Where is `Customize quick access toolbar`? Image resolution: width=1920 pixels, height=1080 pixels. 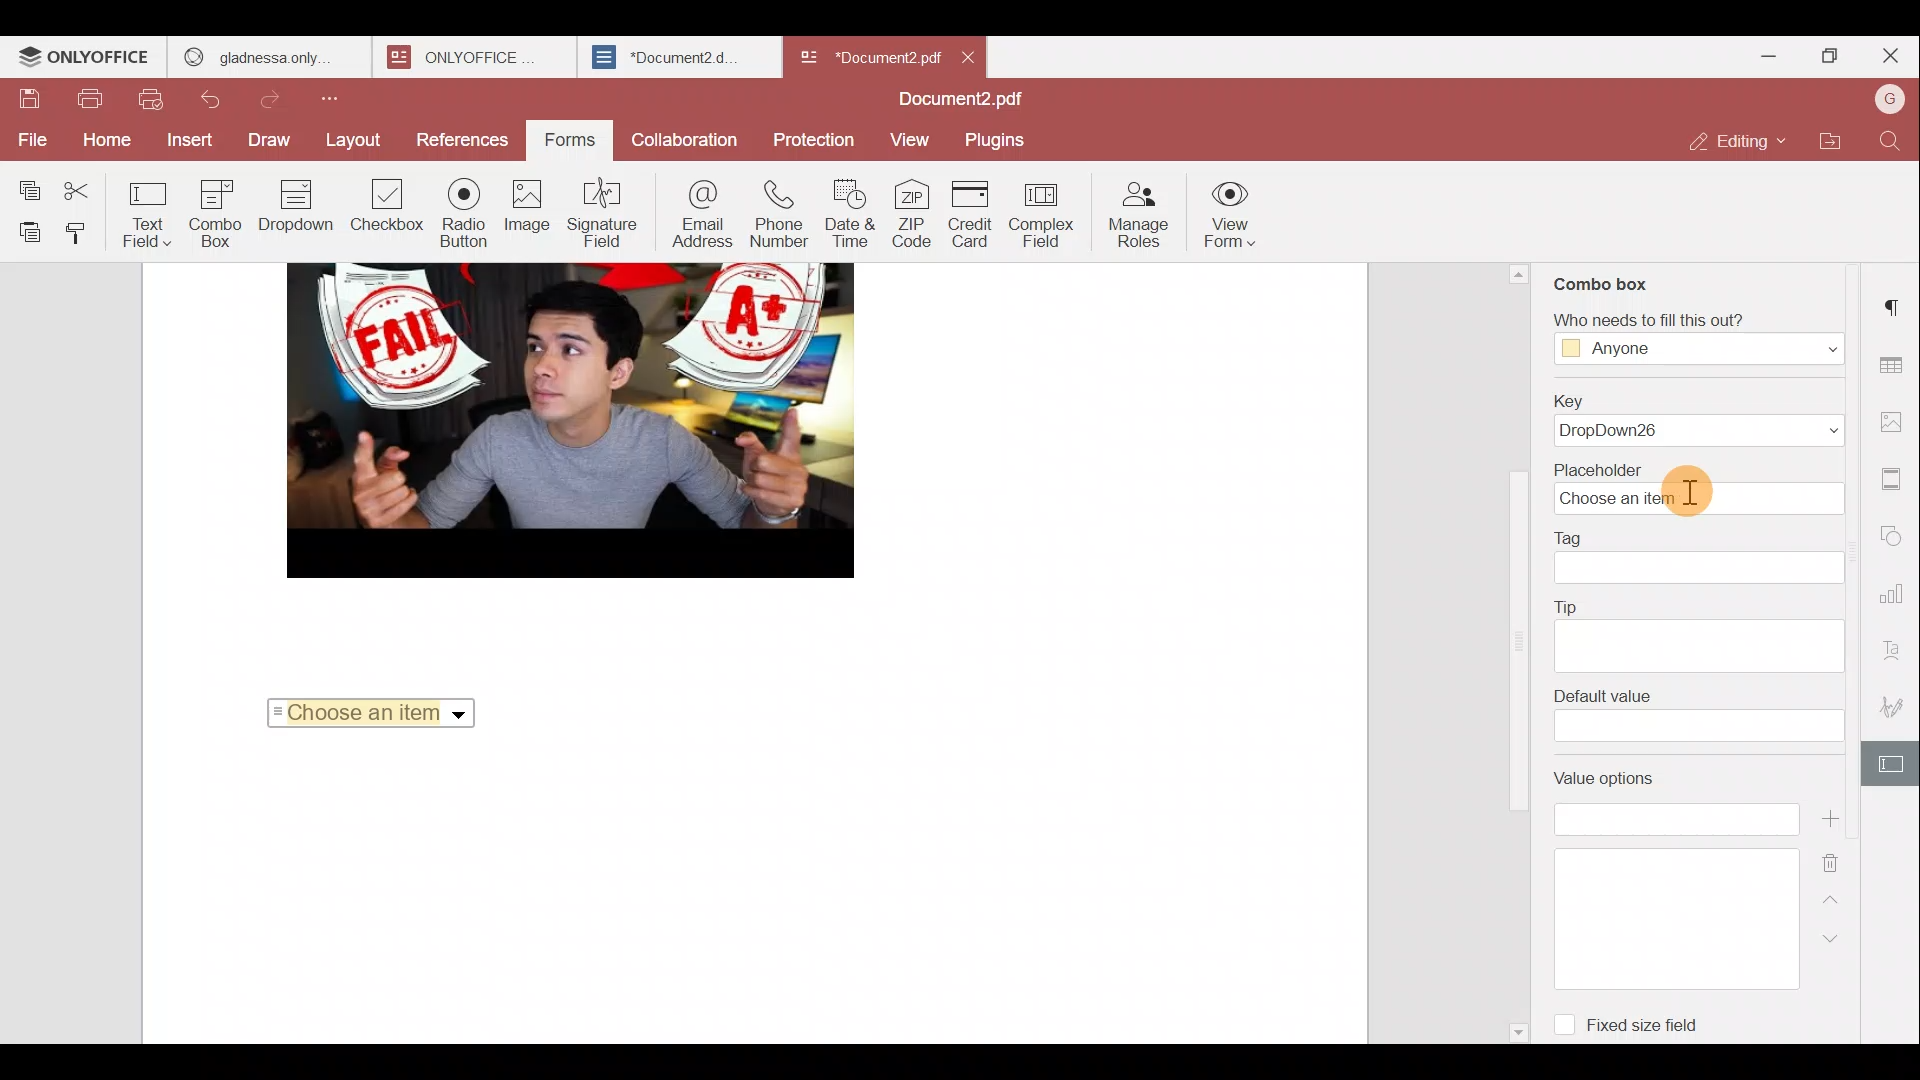 Customize quick access toolbar is located at coordinates (338, 105).